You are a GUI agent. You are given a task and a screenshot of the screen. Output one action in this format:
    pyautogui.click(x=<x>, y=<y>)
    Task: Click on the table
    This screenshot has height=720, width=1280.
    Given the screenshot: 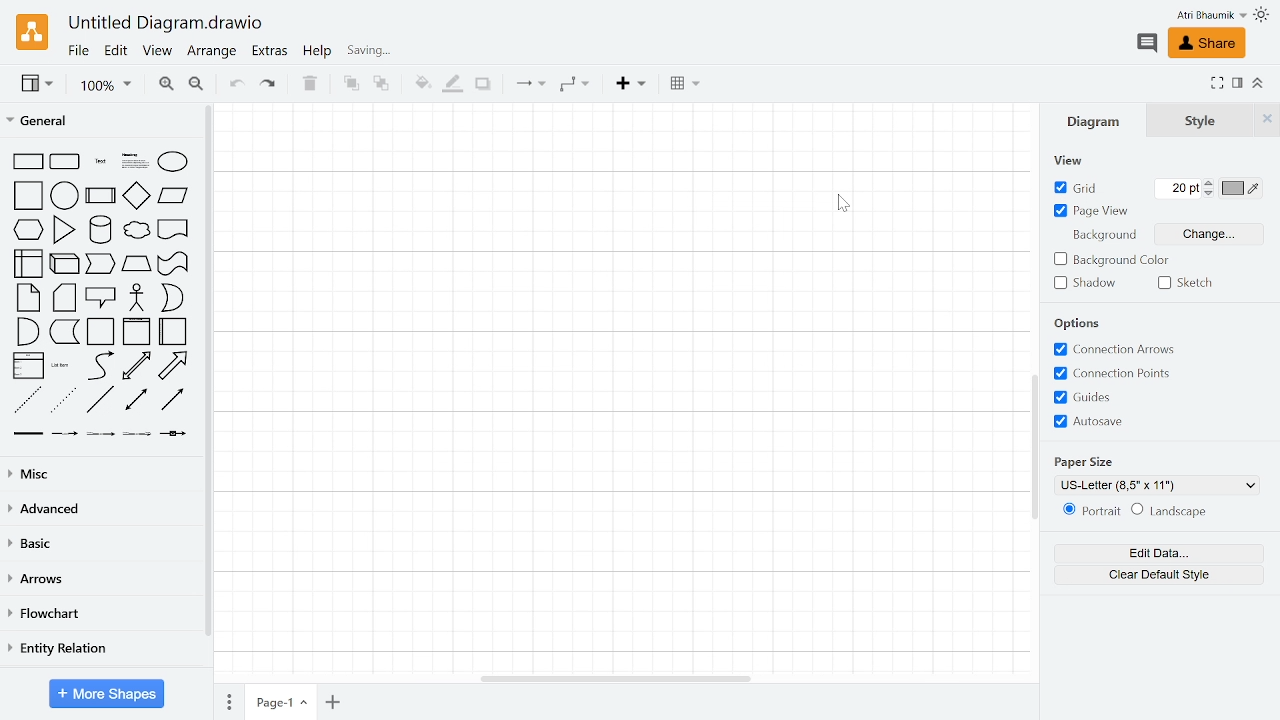 What is the action you would take?
    pyautogui.click(x=689, y=85)
    